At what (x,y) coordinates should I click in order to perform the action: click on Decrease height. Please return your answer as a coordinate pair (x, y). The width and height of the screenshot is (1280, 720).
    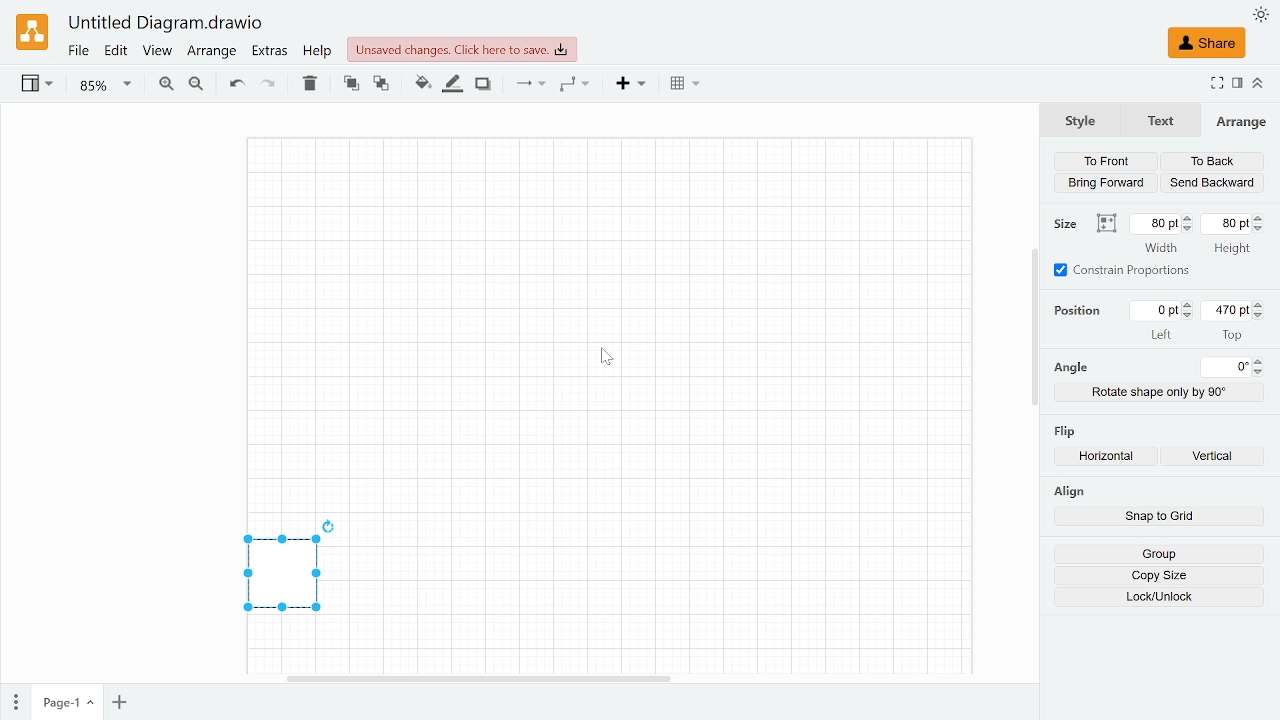
    Looking at the image, I should click on (1262, 229).